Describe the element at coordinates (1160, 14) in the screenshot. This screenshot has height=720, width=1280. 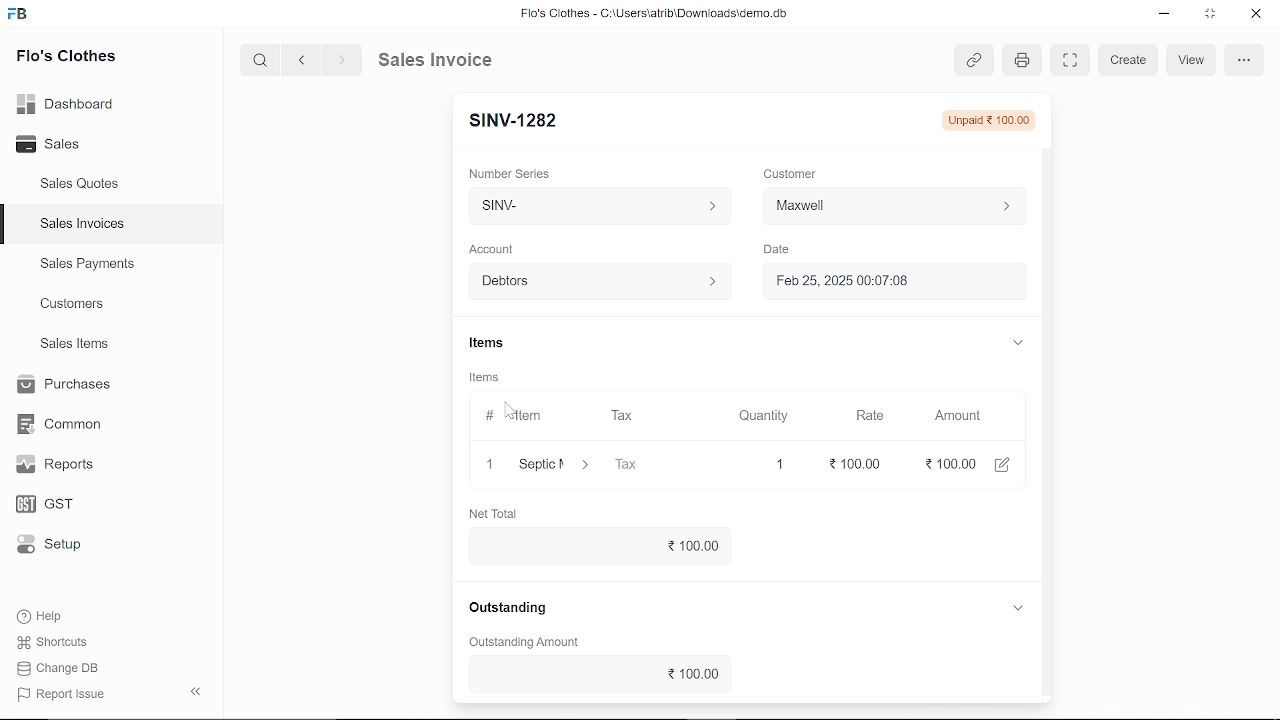
I see `minimize` at that location.